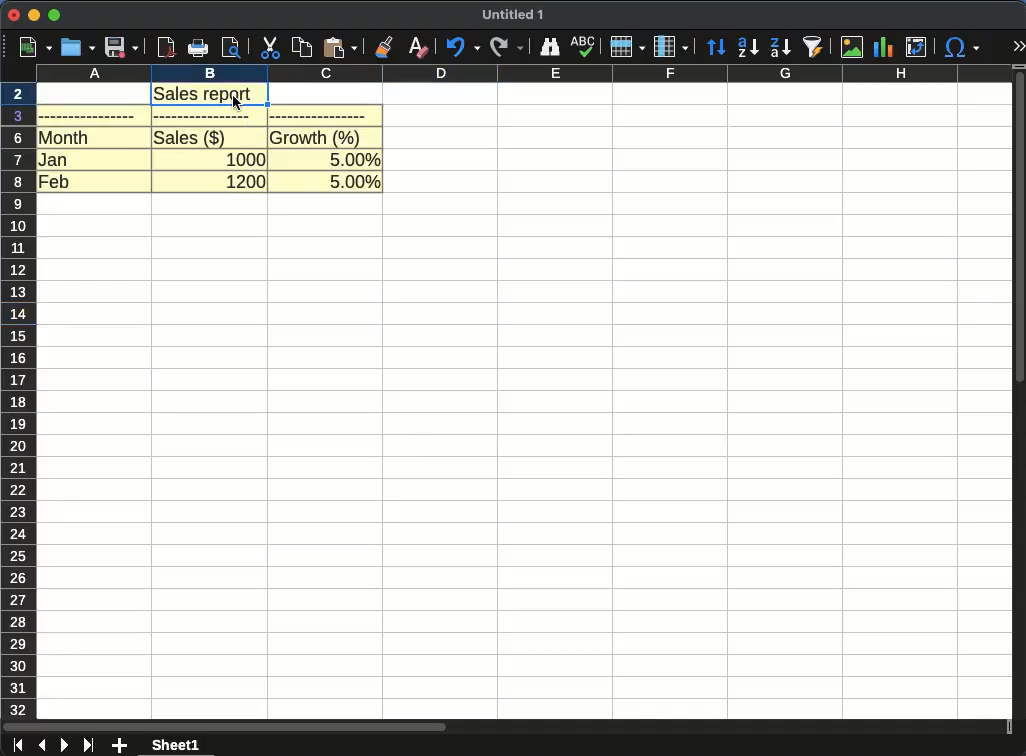 The width and height of the screenshot is (1026, 756). What do you see at coordinates (885, 48) in the screenshot?
I see `chart` at bounding box center [885, 48].